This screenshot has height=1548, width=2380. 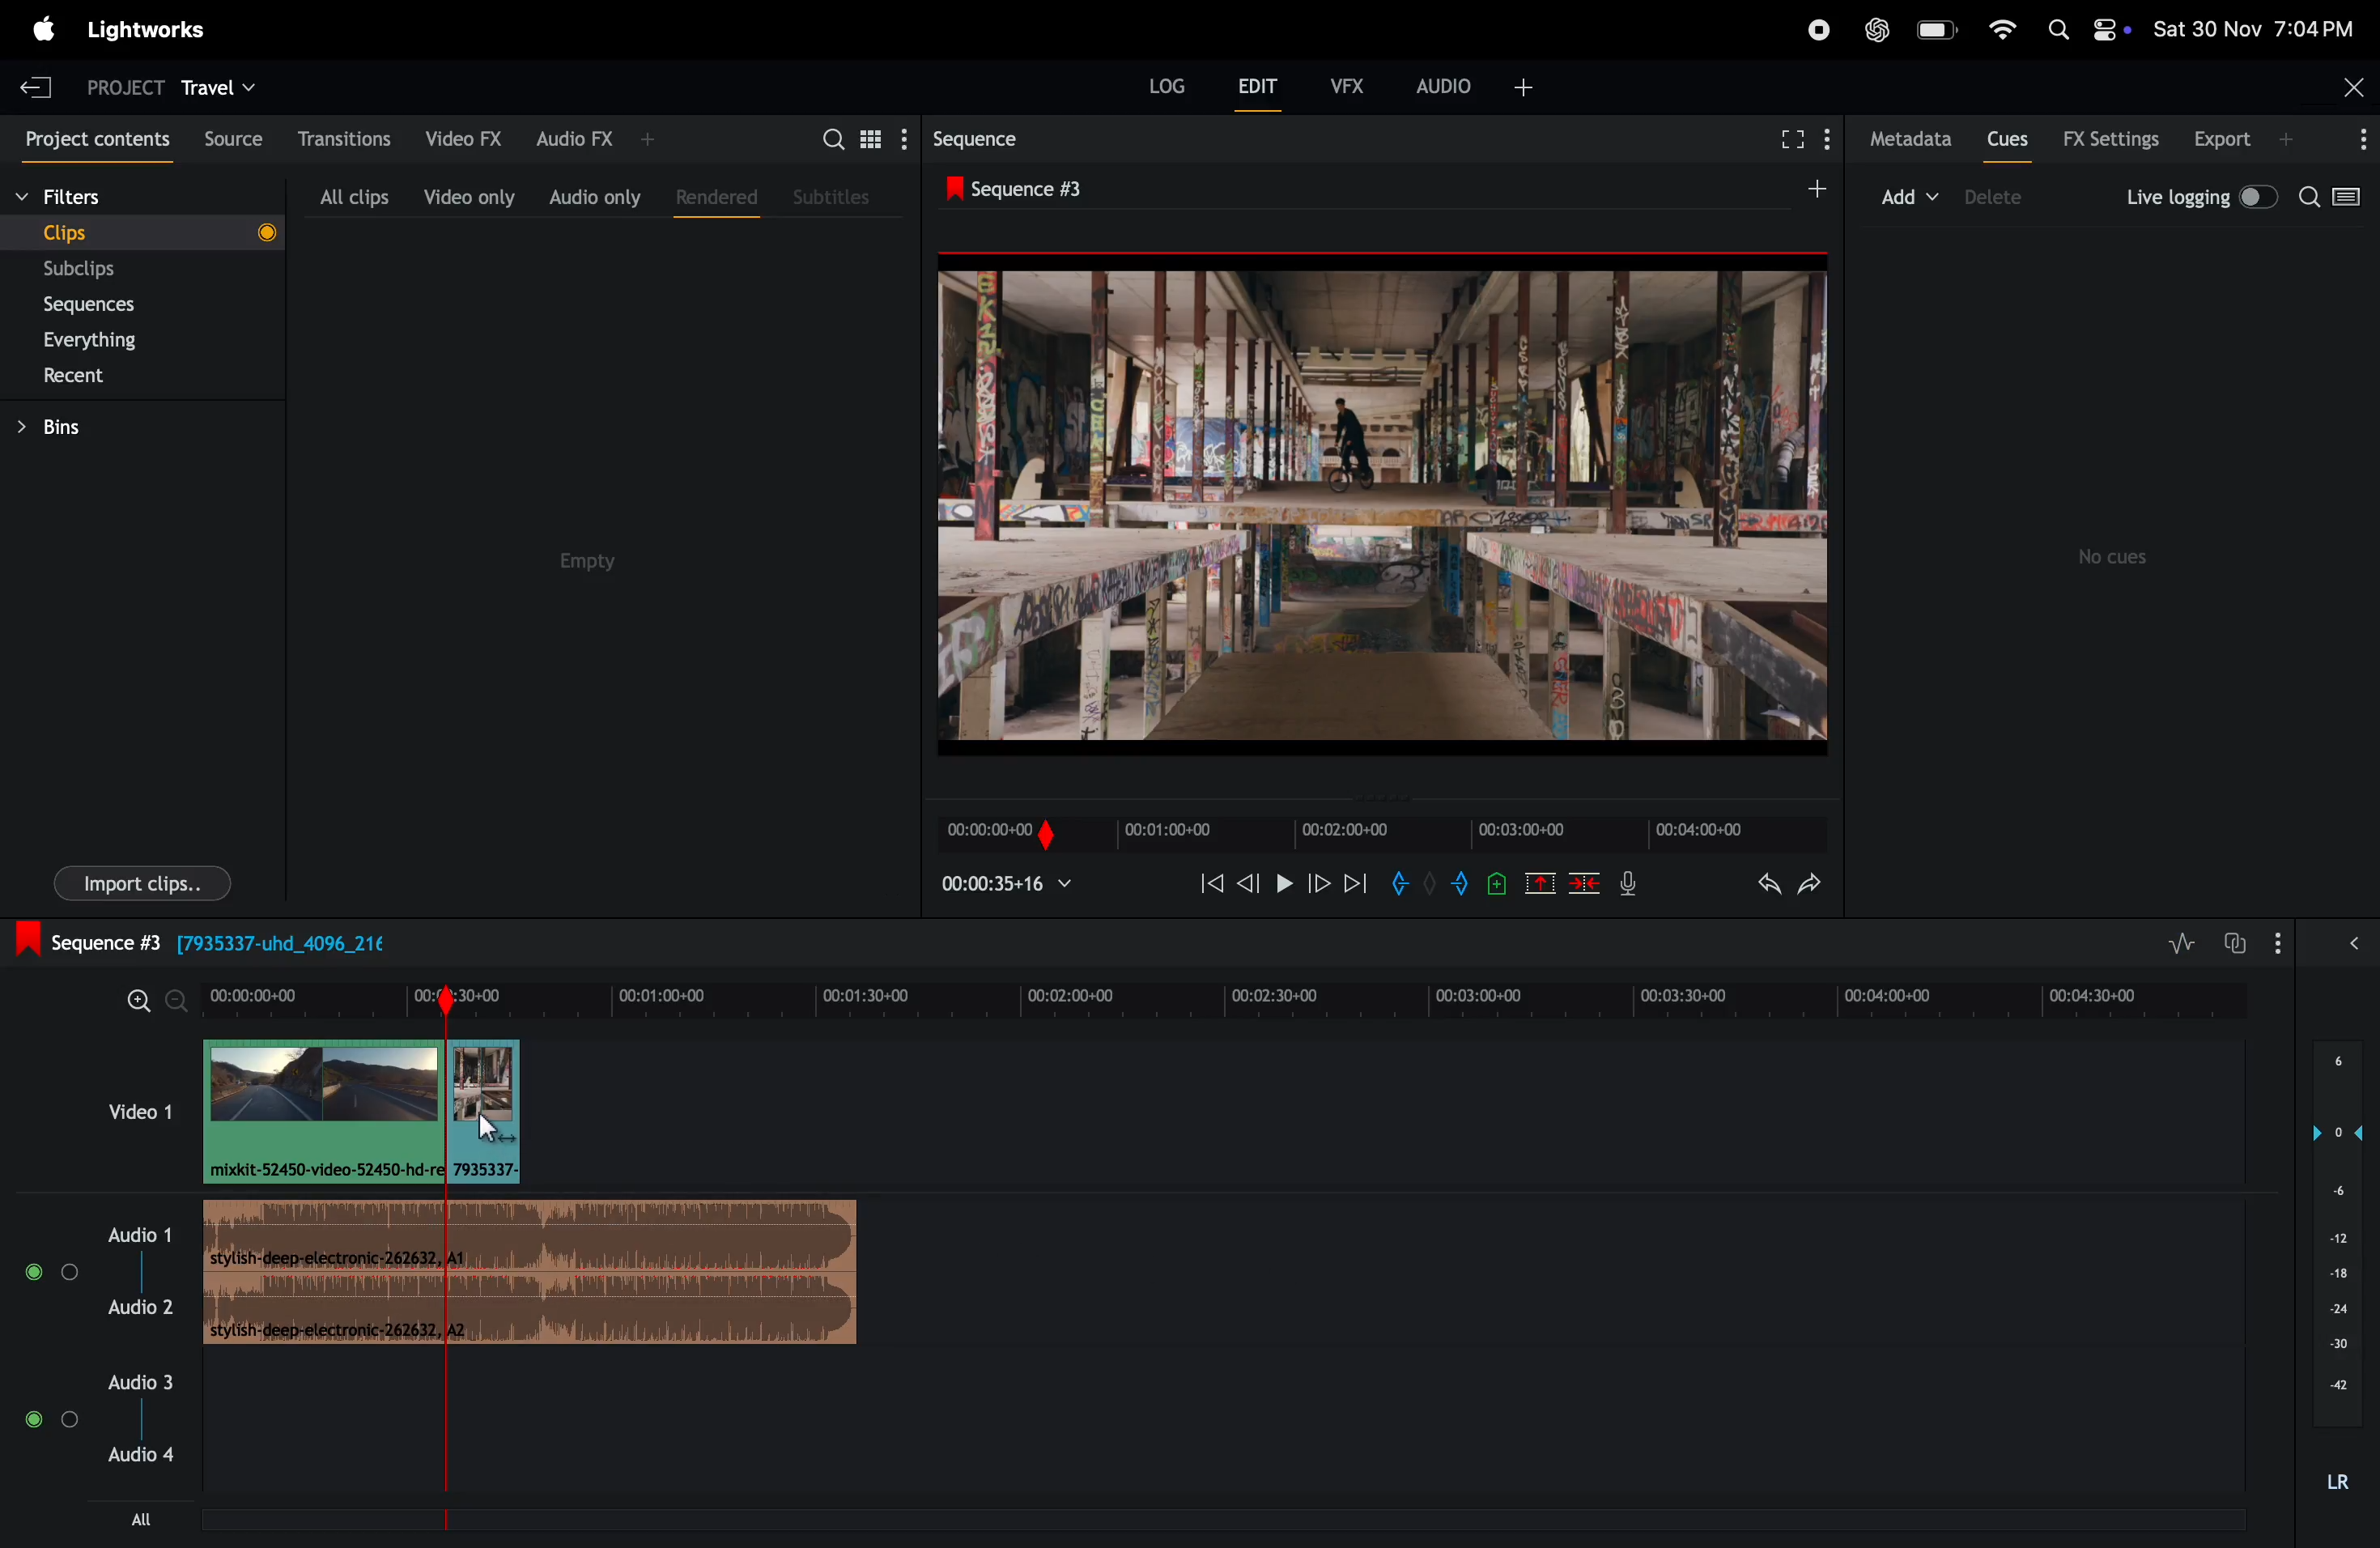 What do you see at coordinates (462, 139) in the screenshot?
I see `video fx` at bounding box center [462, 139].